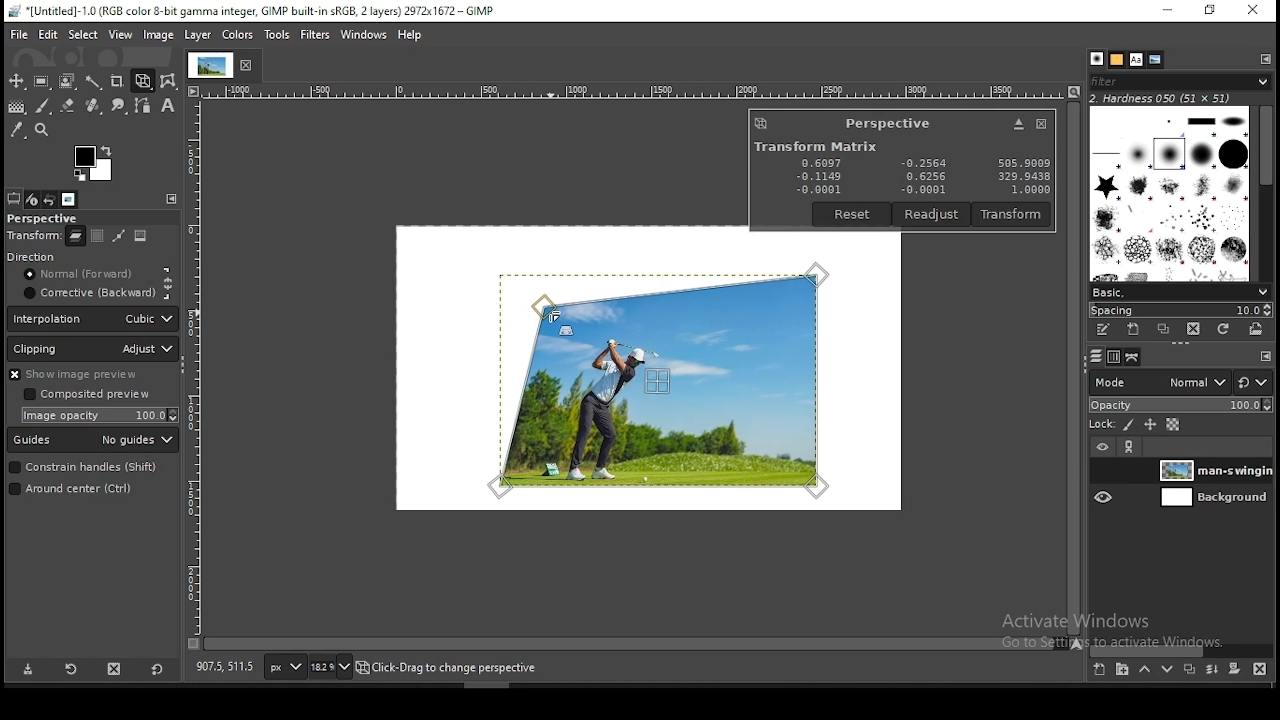 Image resolution: width=1280 pixels, height=720 pixels. Describe the element at coordinates (1095, 59) in the screenshot. I see `brushes` at that location.